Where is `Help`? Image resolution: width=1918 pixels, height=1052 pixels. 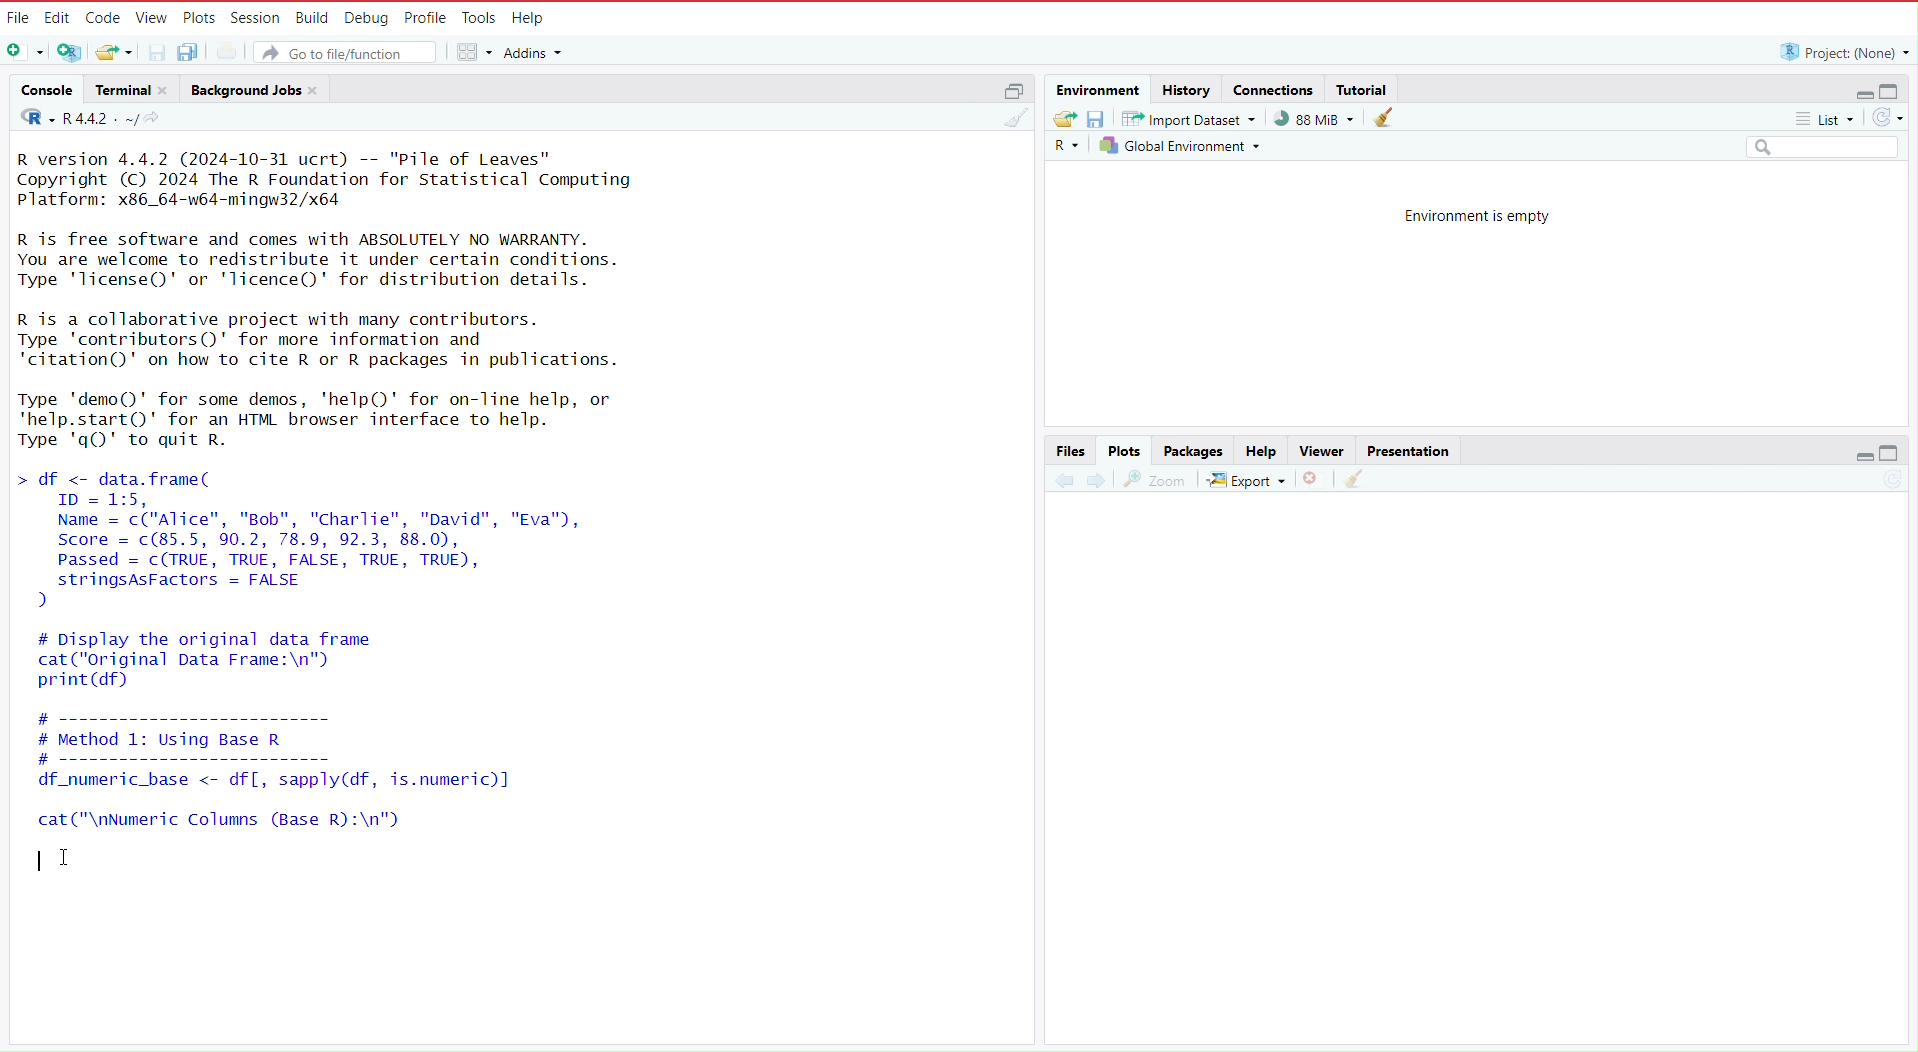
Help is located at coordinates (530, 16).